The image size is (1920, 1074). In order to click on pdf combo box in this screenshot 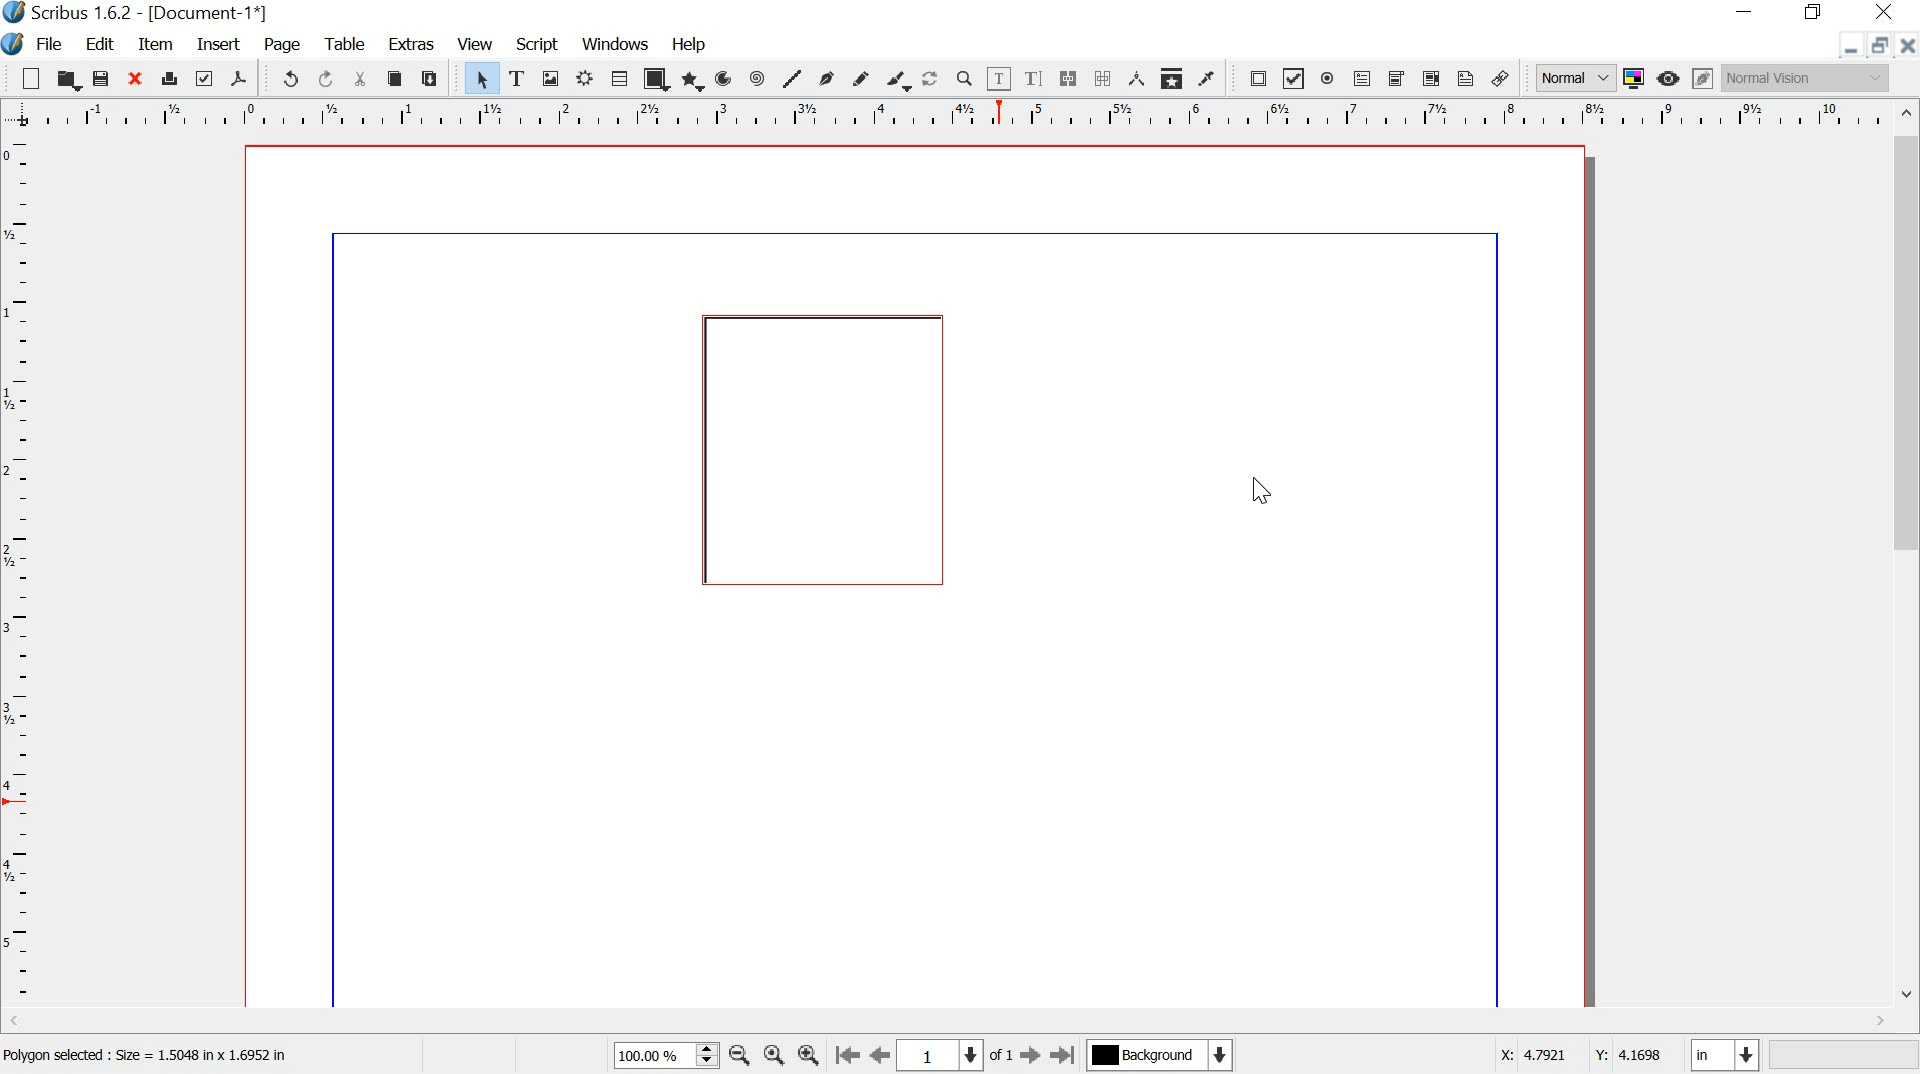, I will do `click(1398, 80)`.